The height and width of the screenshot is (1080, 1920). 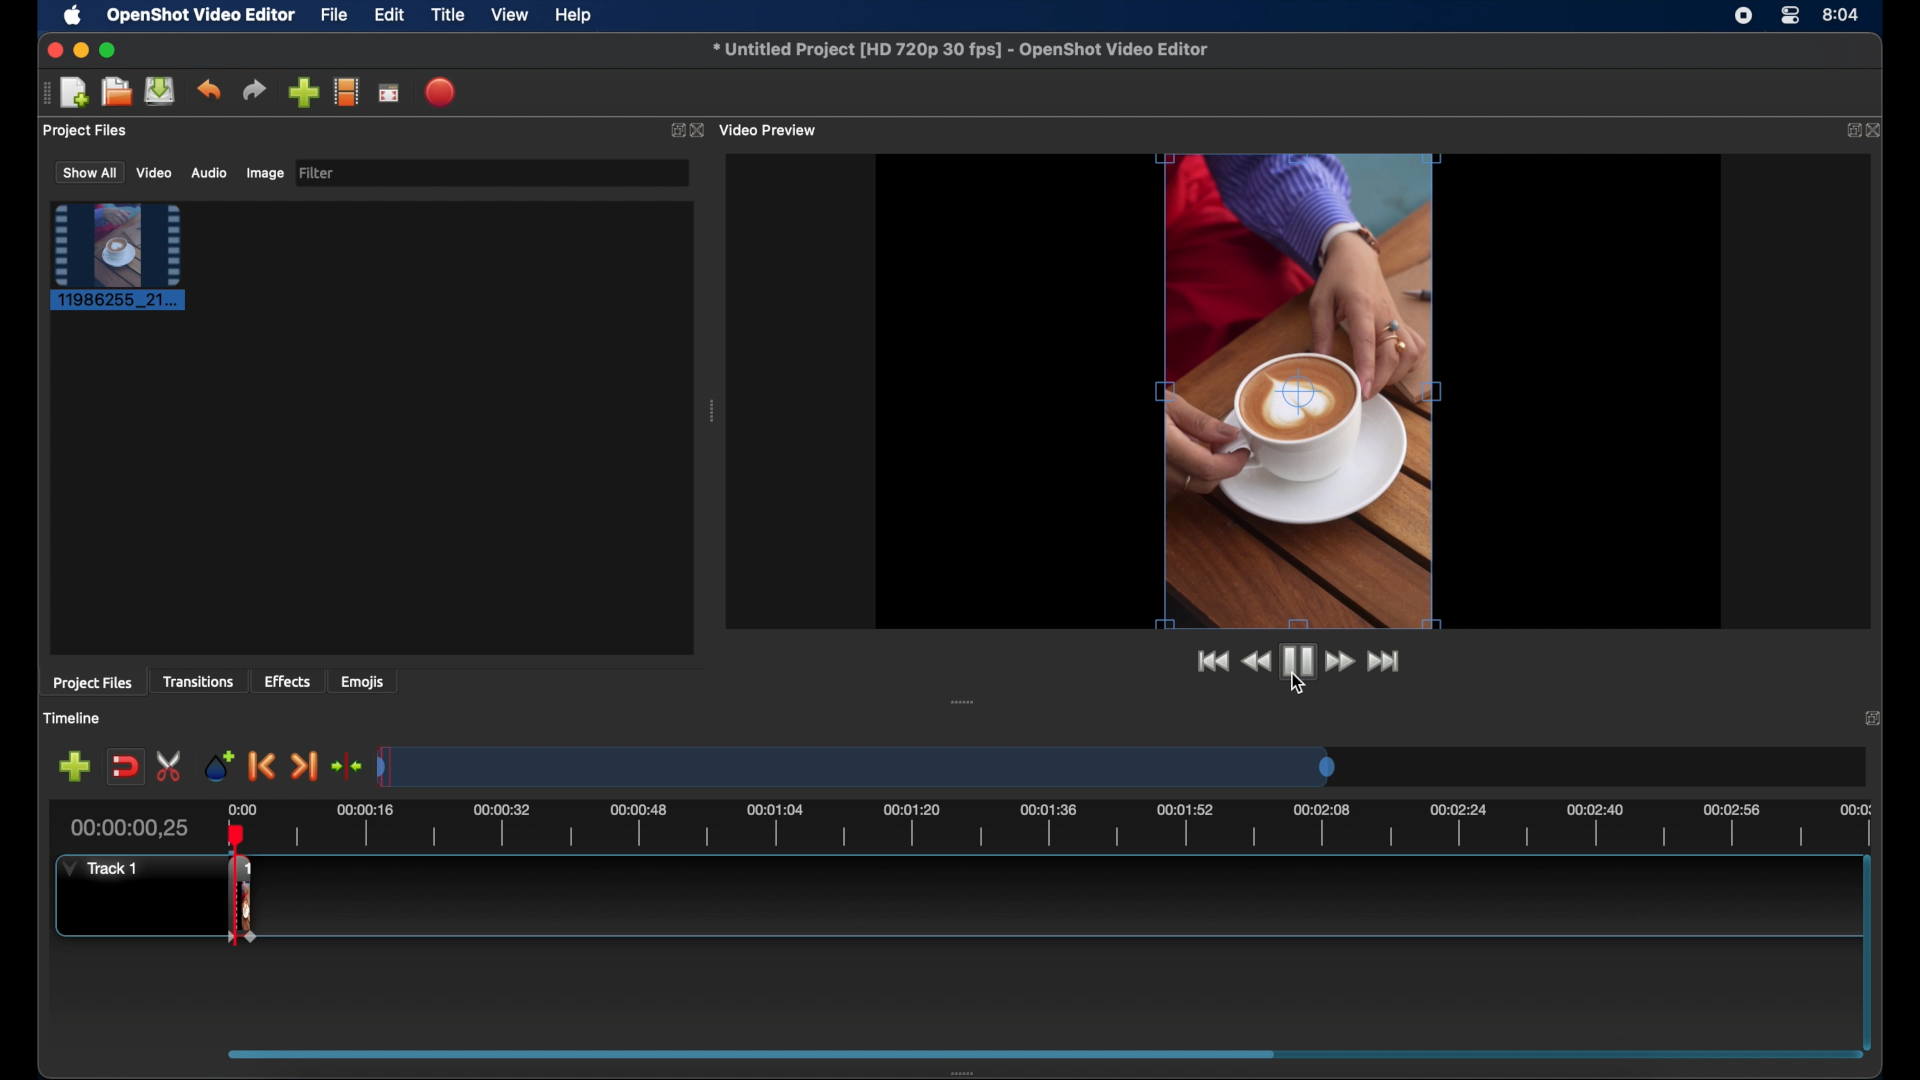 What do you see at coordinates (1383, 662) in the screenshot?
I see `jump to end` at bounding box center [1383, 662].